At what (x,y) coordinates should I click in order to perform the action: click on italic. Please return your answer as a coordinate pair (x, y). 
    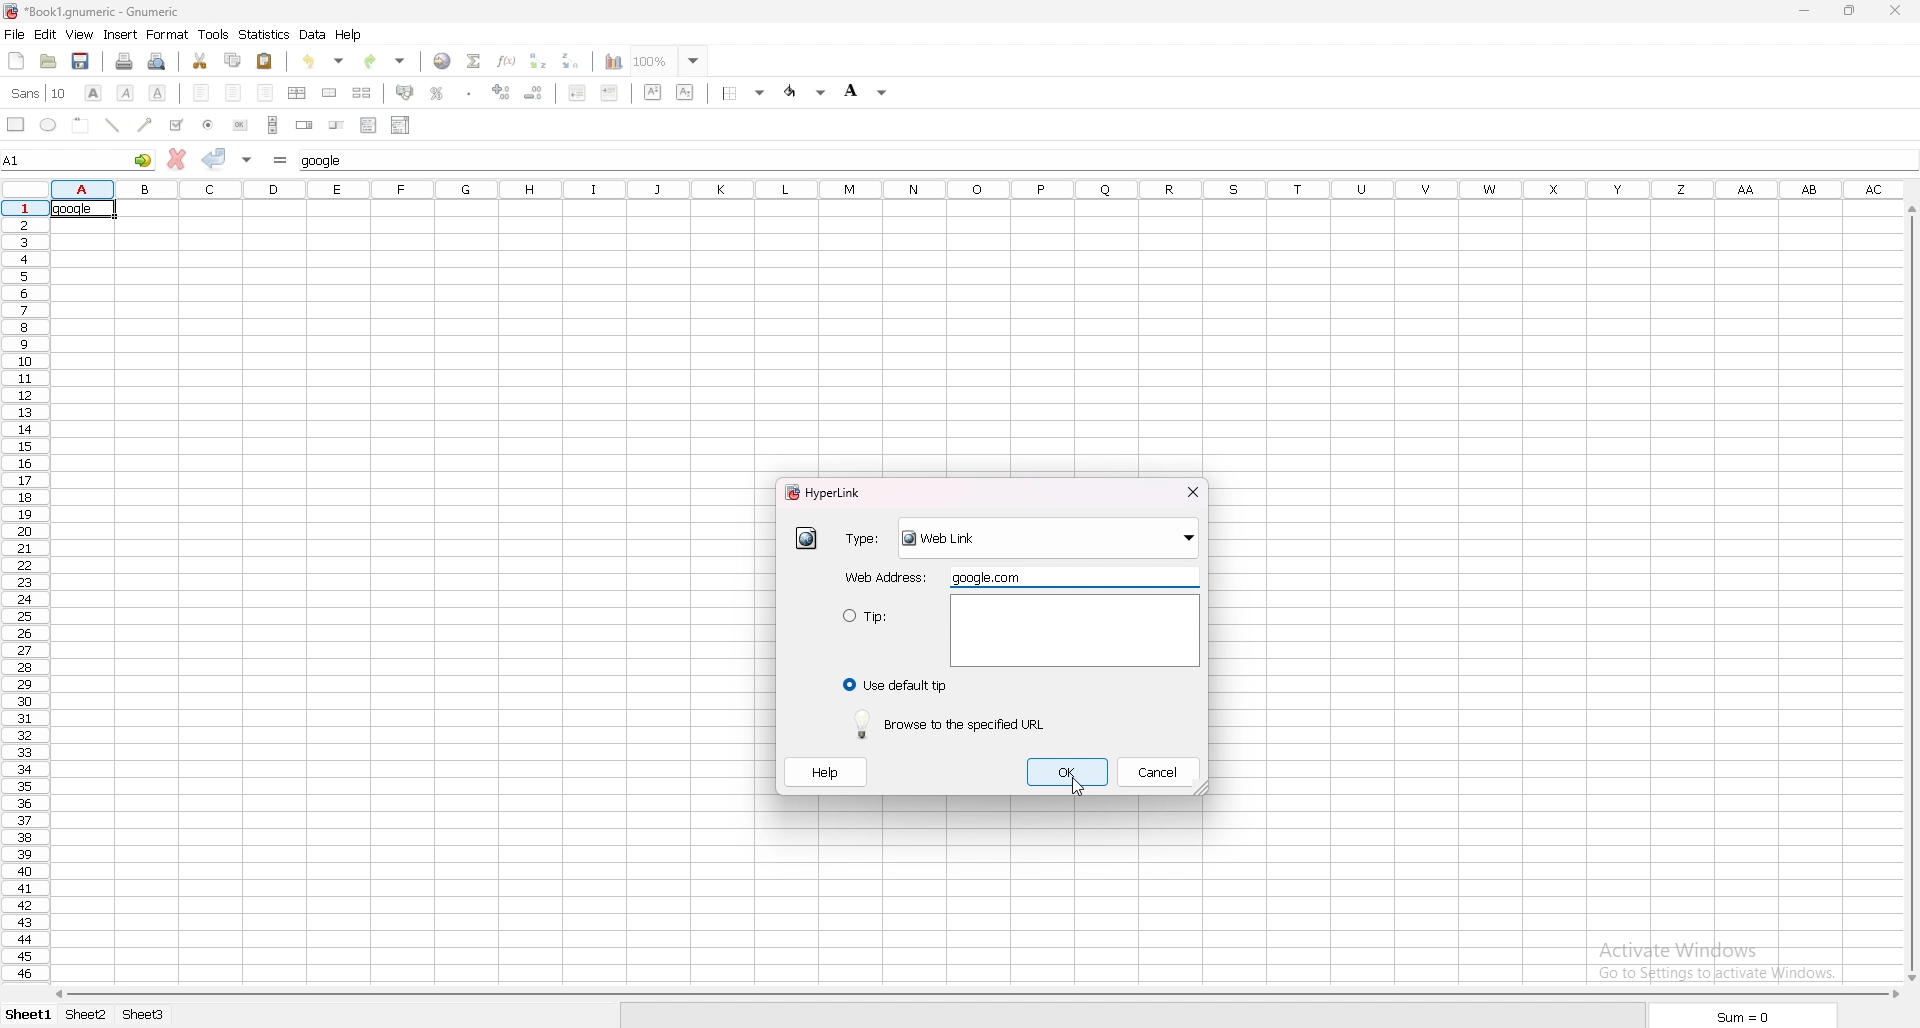
    Looking at the image, I should click on (127, 91).